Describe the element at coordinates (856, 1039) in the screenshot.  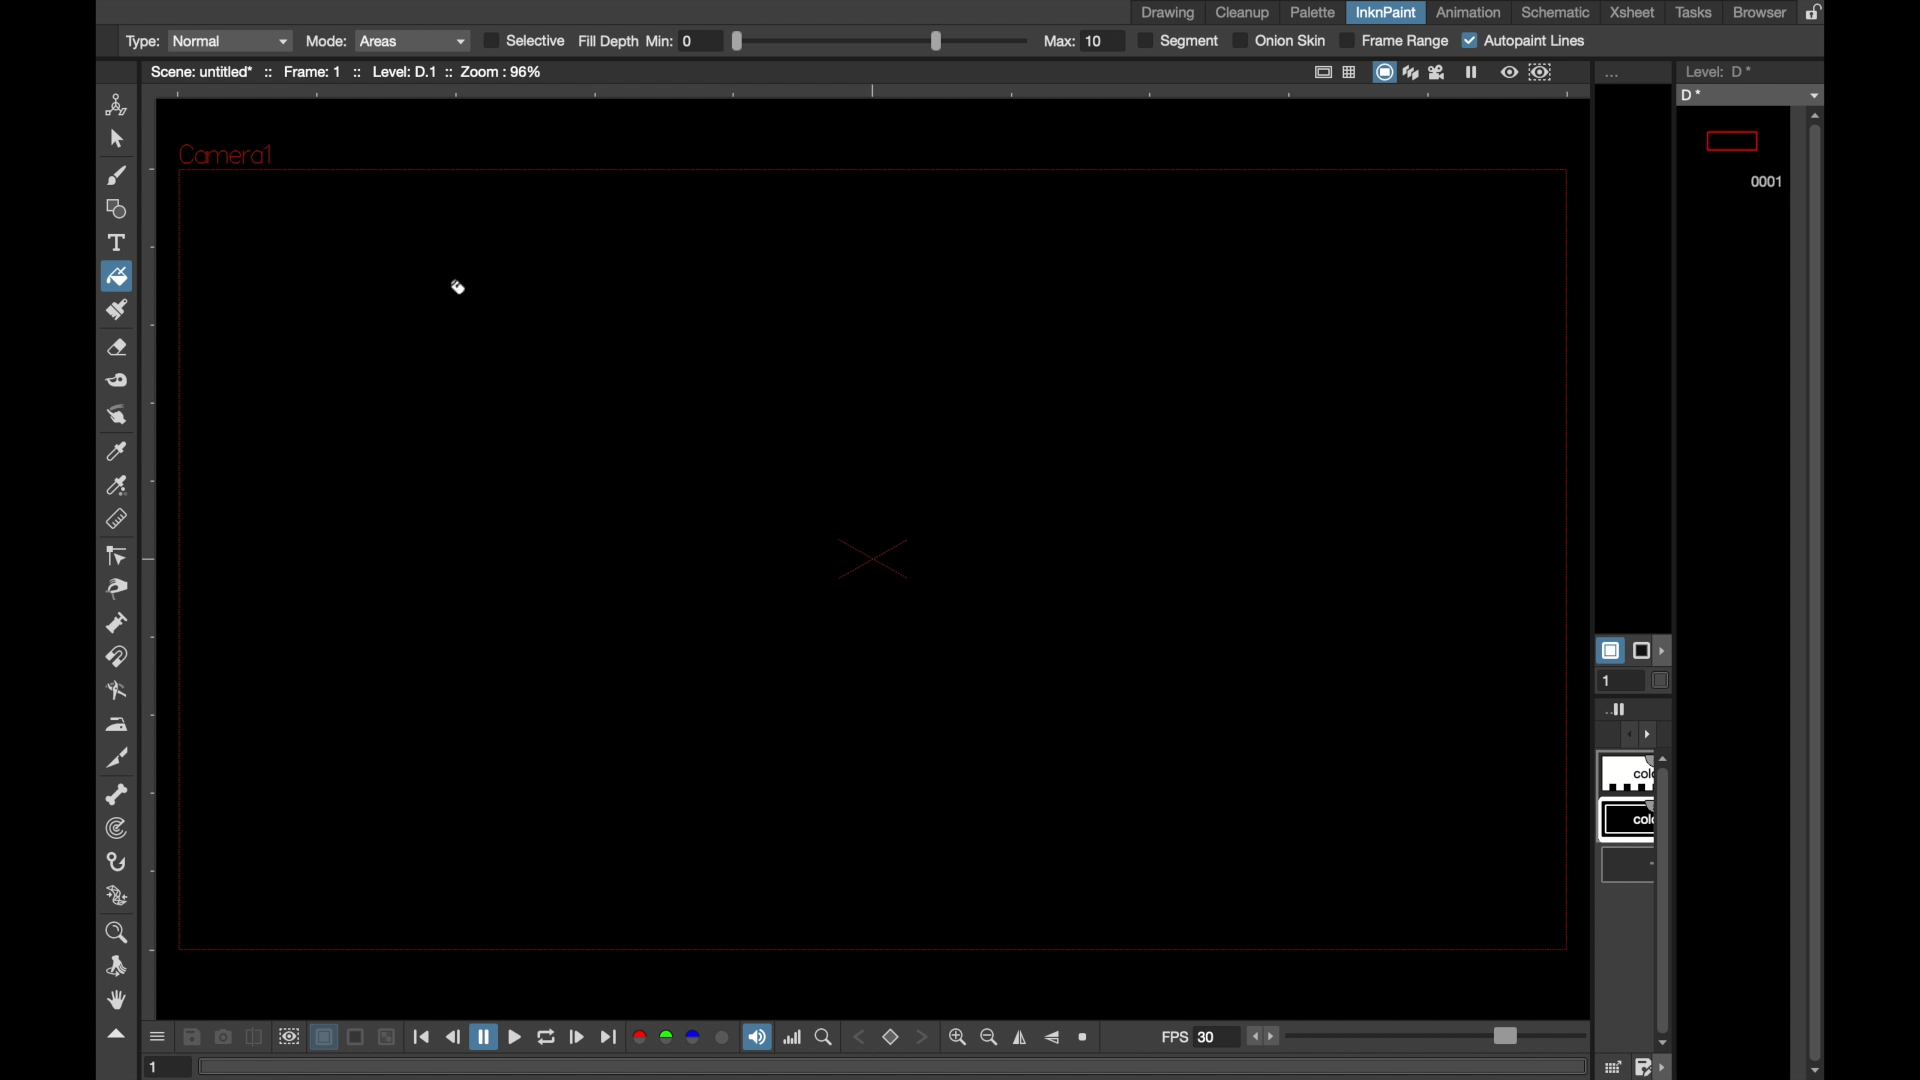
I see `back` at that location.